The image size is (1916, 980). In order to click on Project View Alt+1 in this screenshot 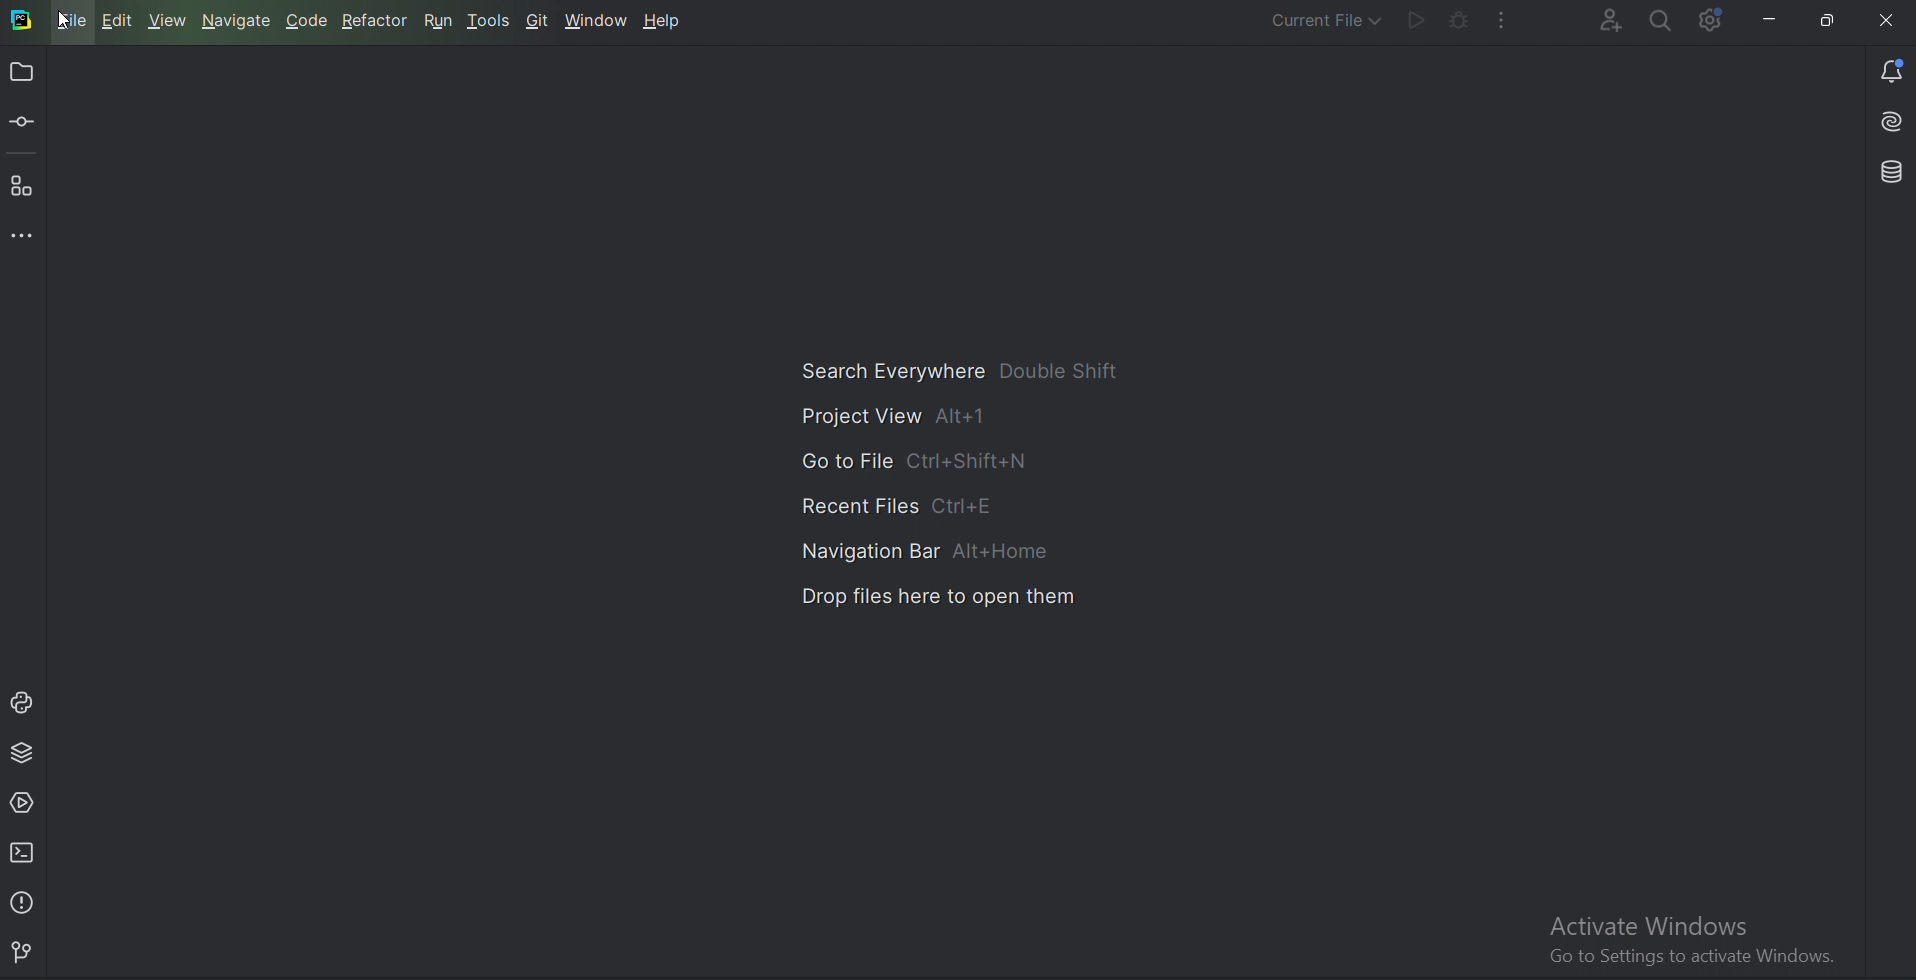, I will do `click(904, 418)`.